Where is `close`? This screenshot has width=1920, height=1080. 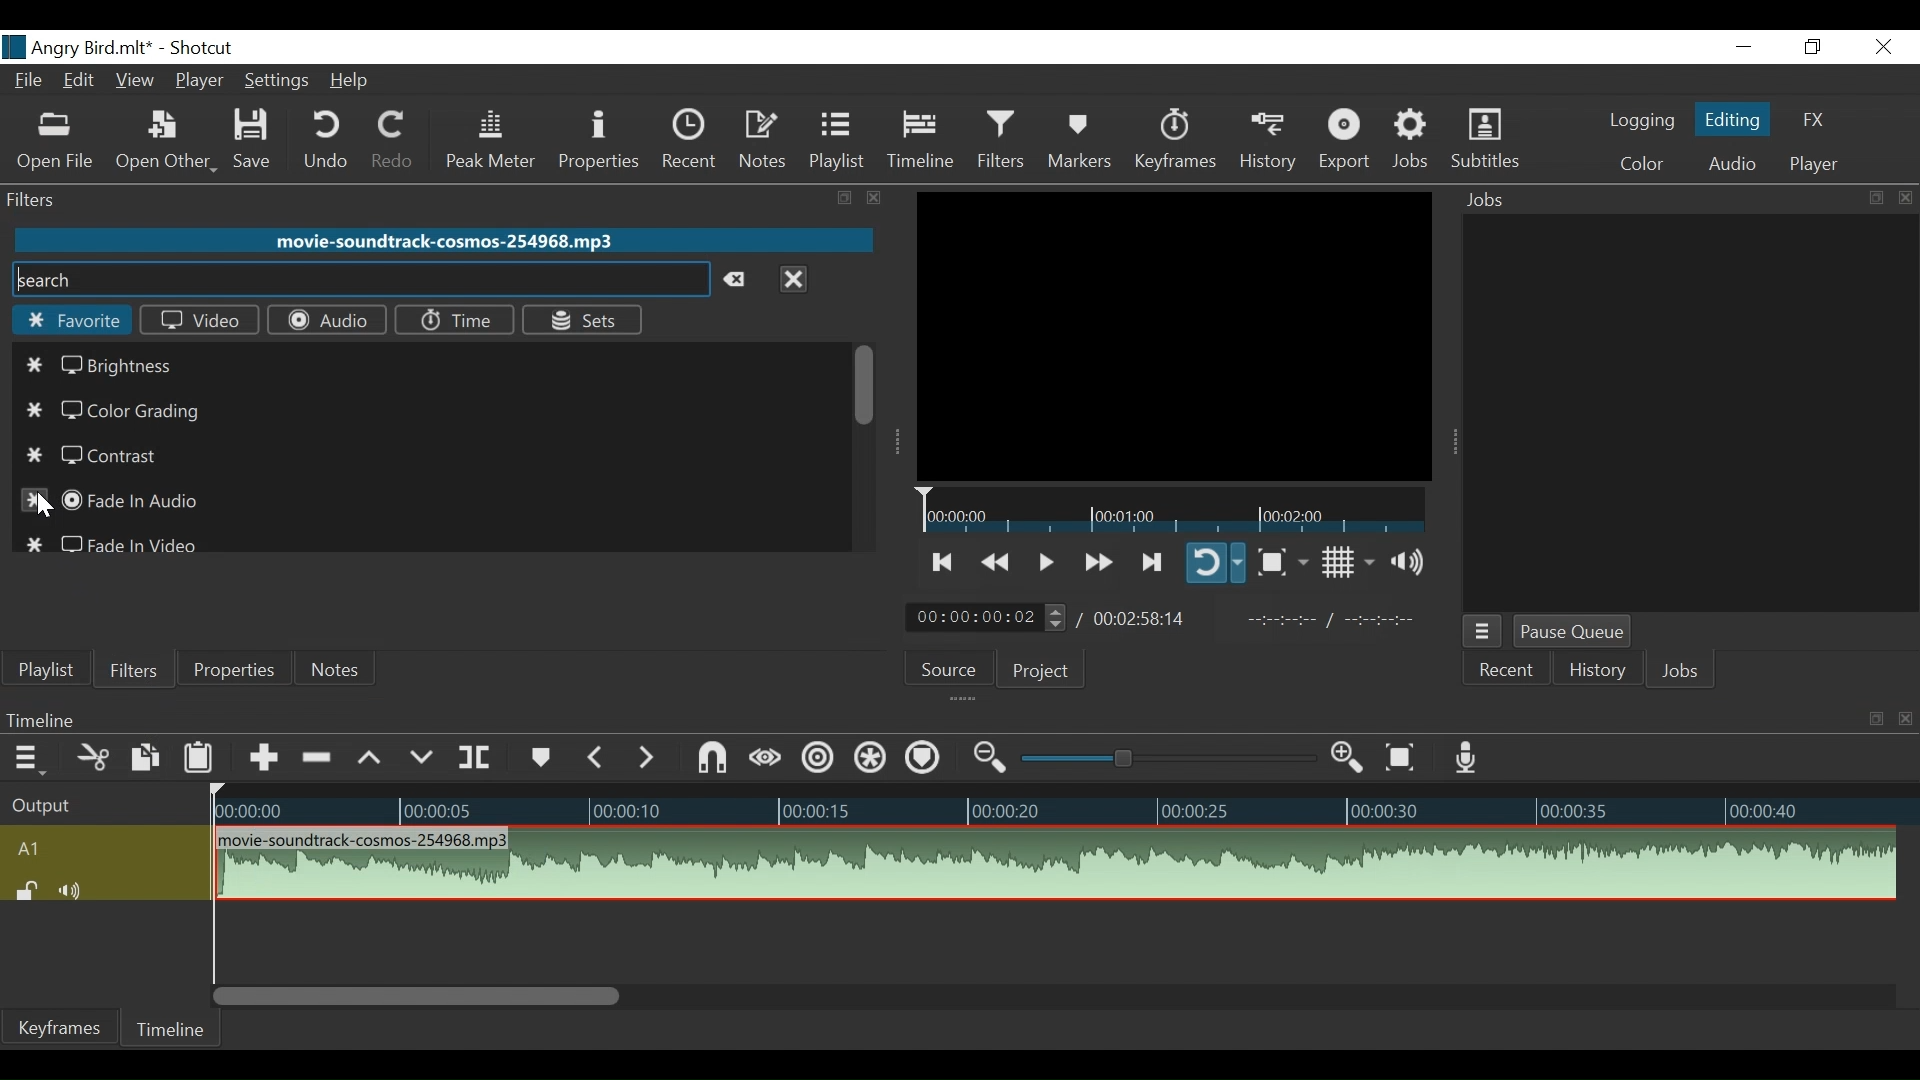
close is located at coordinates (1902, 197).